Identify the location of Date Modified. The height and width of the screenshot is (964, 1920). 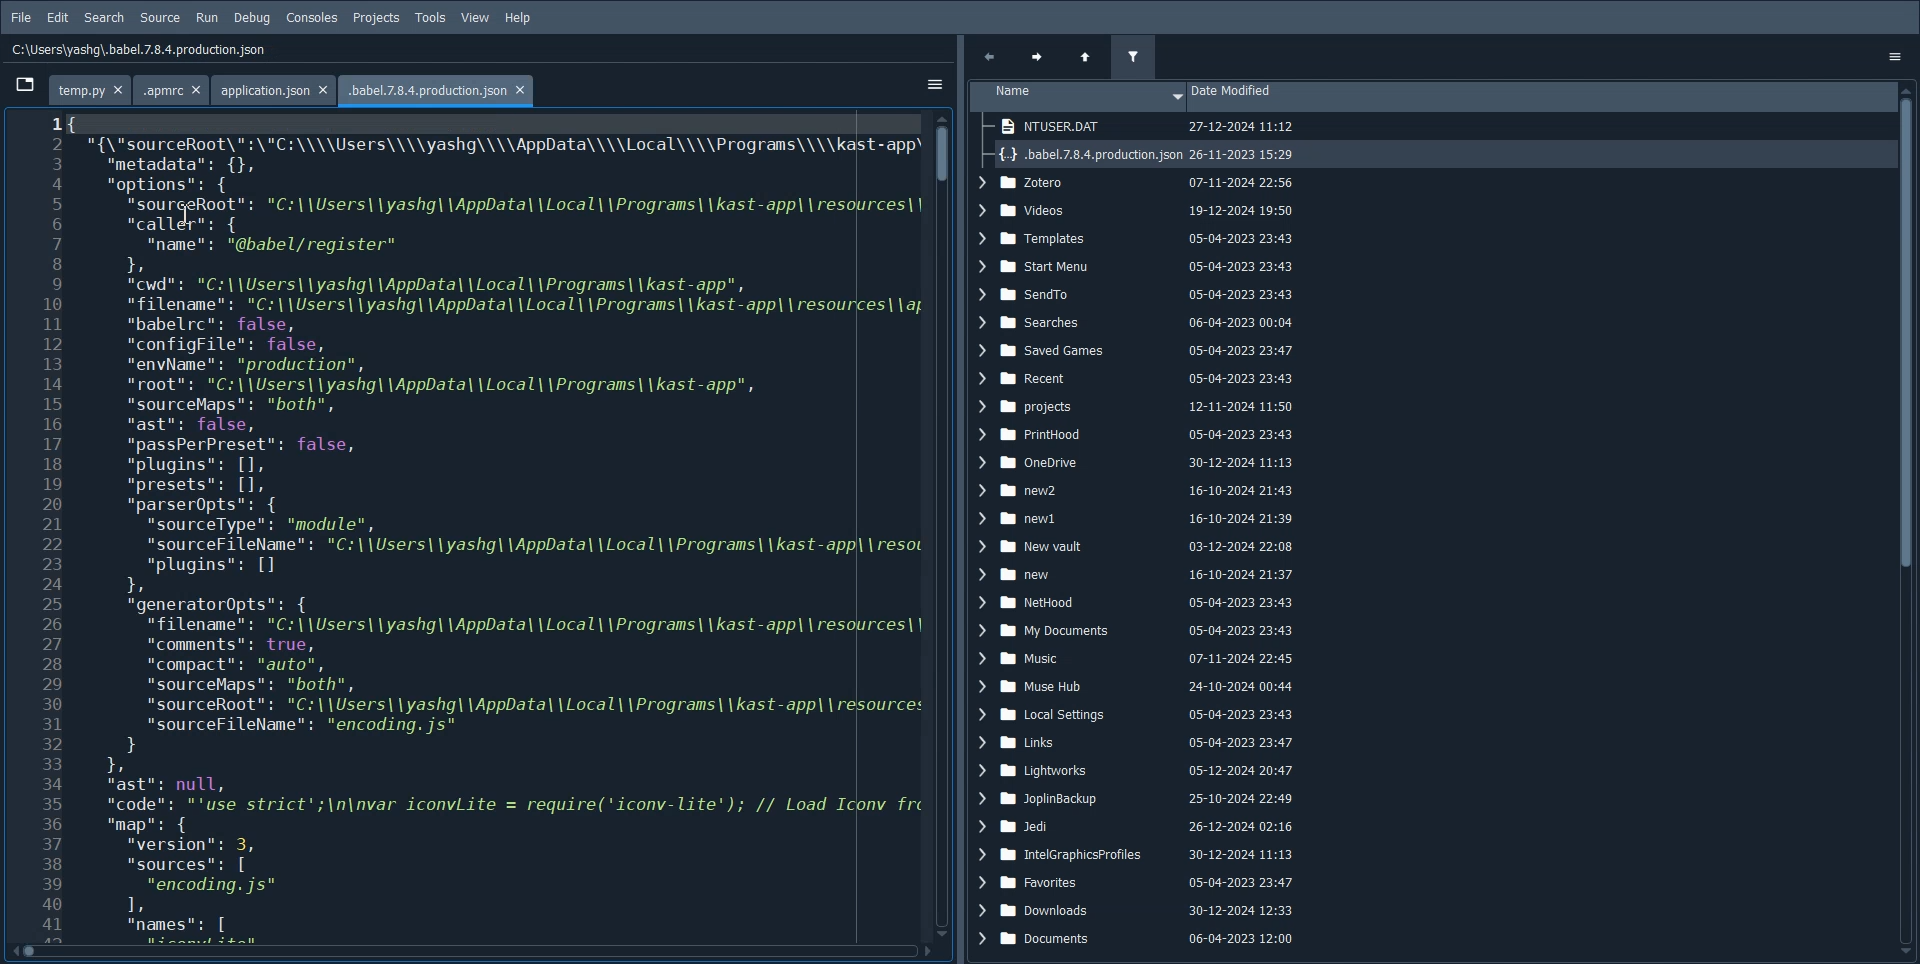
(1539, 97).